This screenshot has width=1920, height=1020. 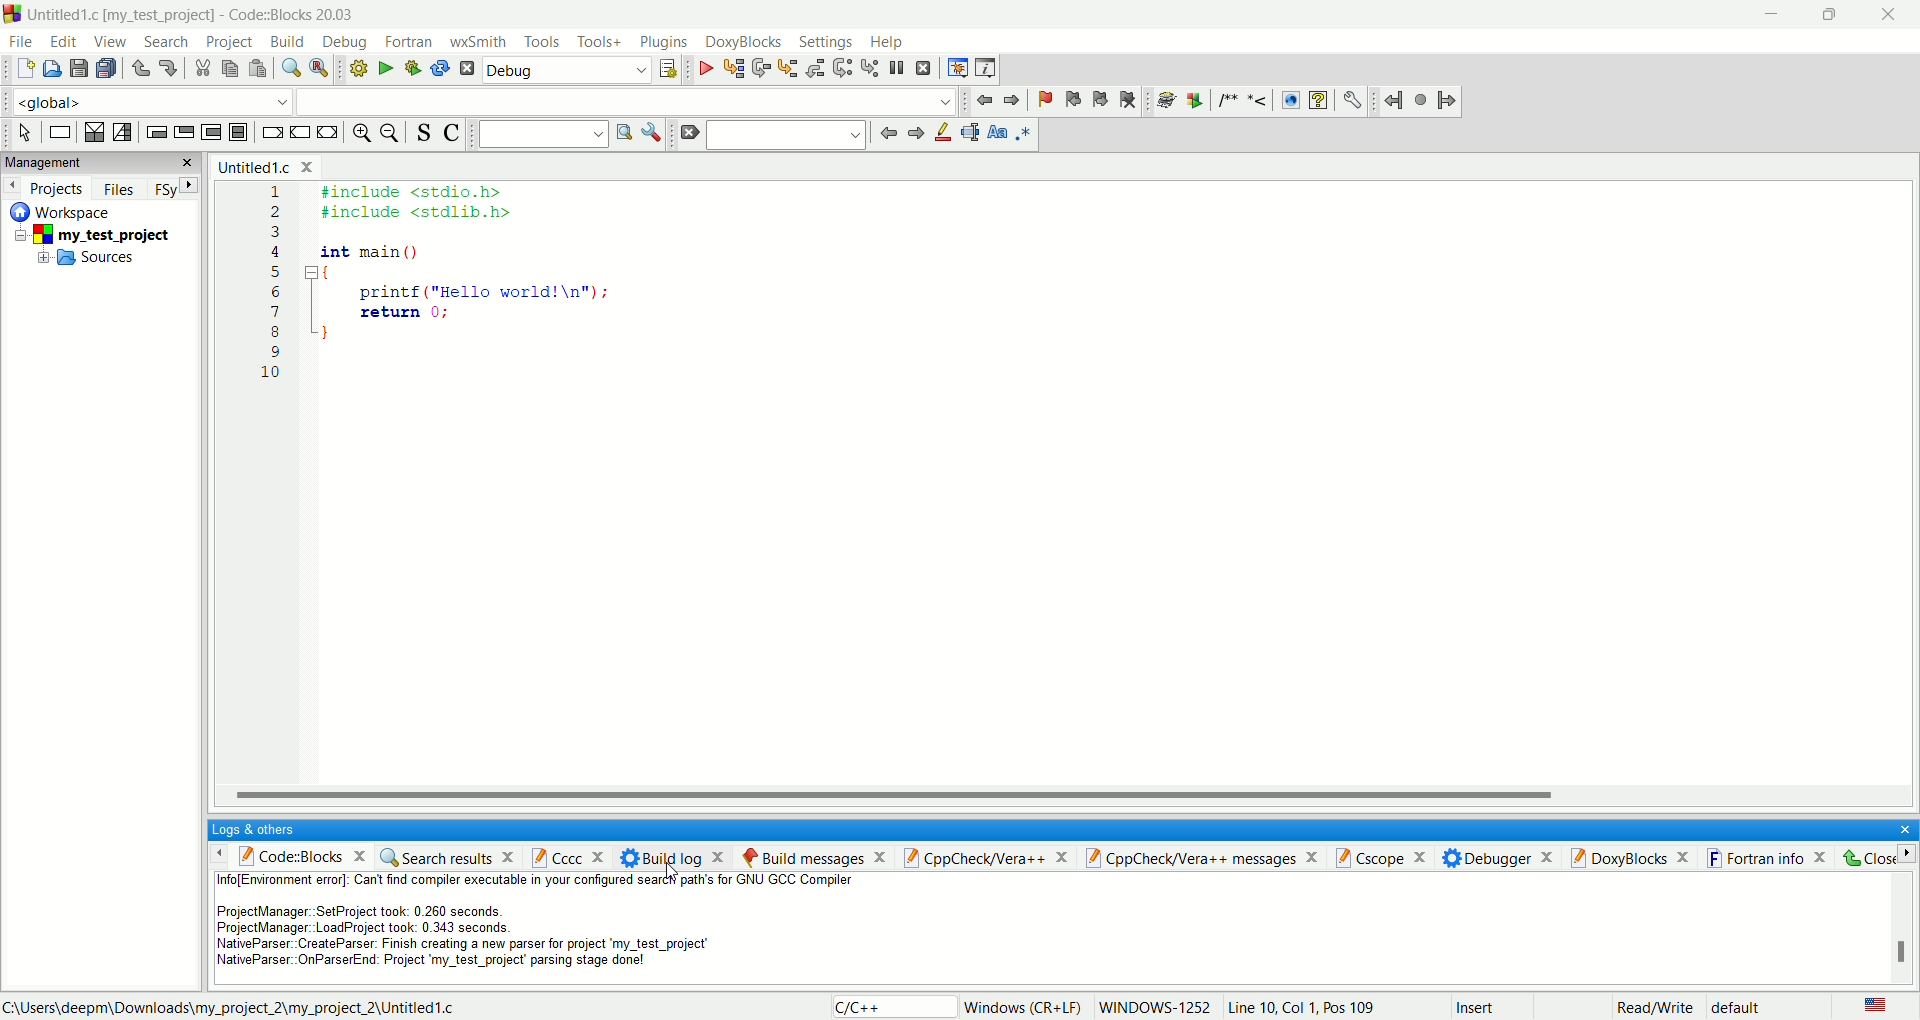 What do you see at coordinates (1204, 857) in the screenshot?
I see `Cppcheck/vera++ messages` at bounding box center [1204, 857].